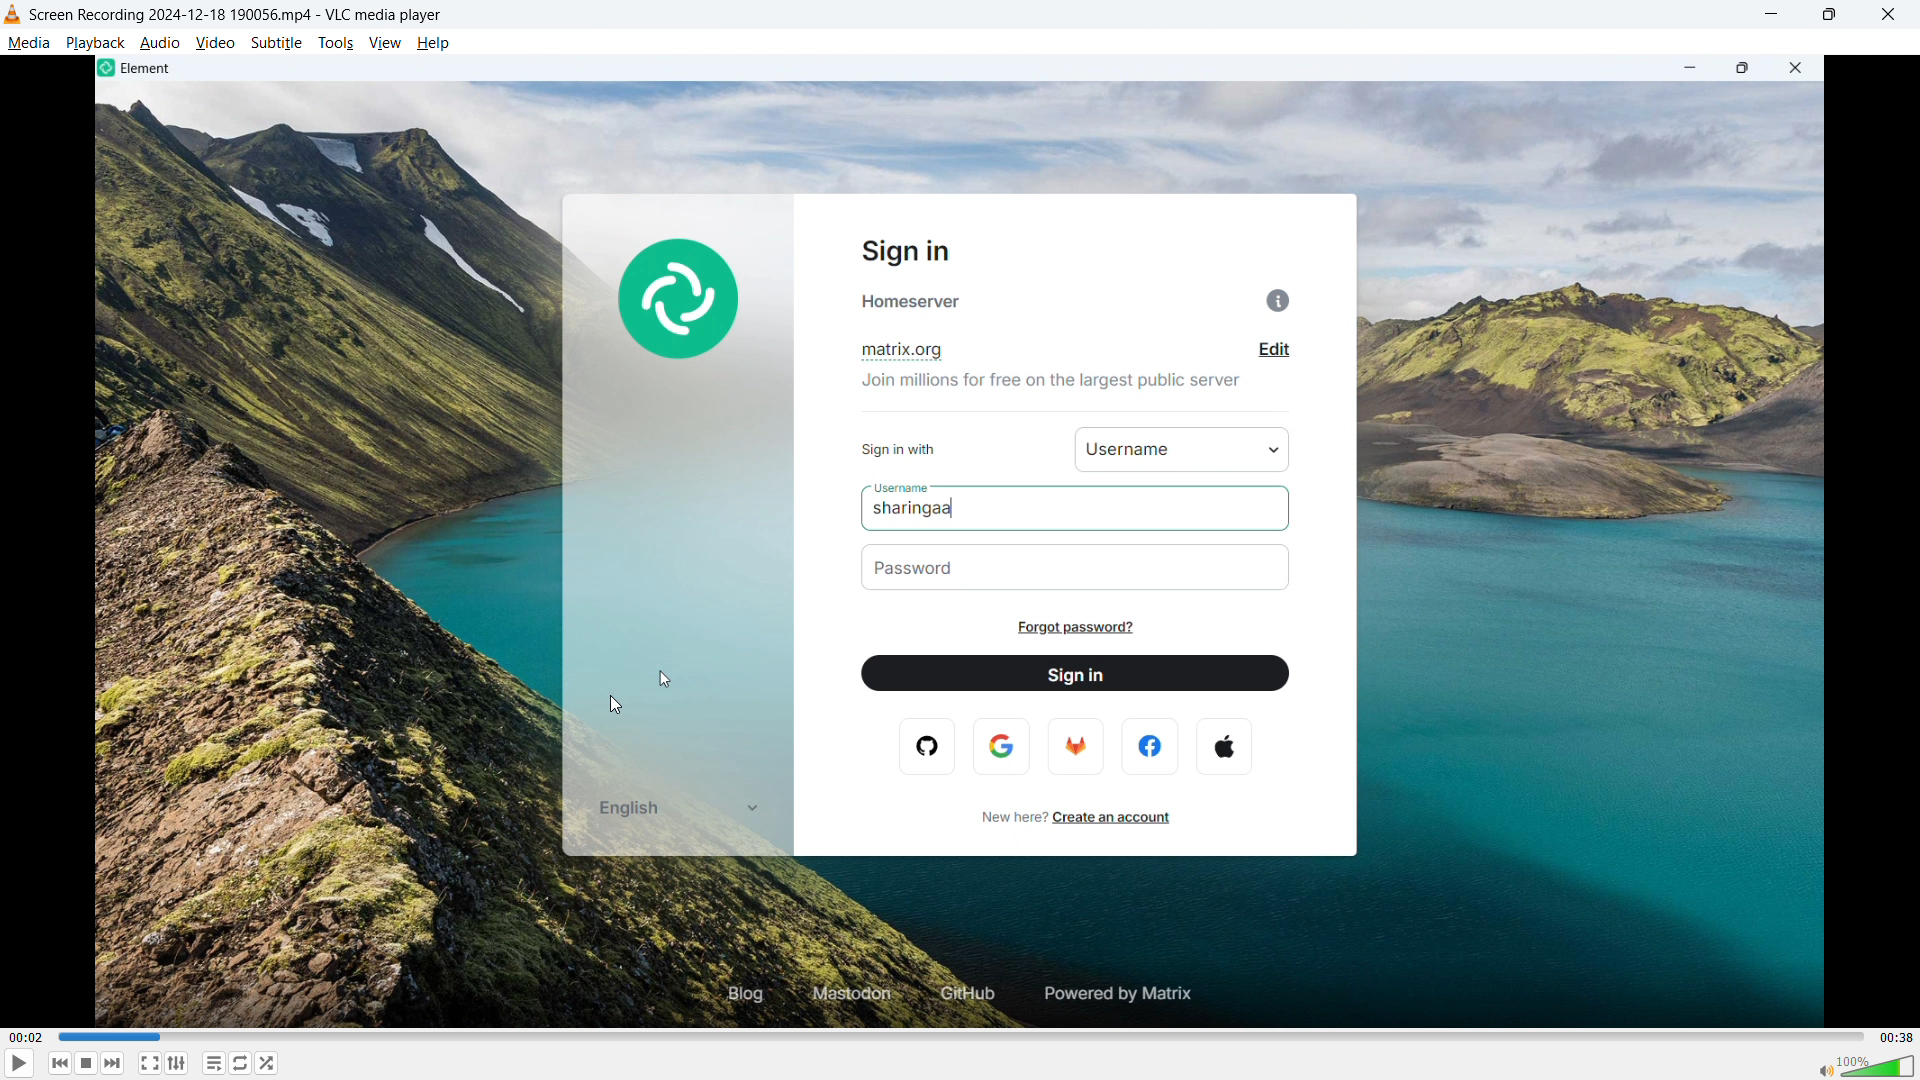  What do you see at coordinates (1003, 745) in the screenshot?
I see `google` at bounding box center [1003, 745].